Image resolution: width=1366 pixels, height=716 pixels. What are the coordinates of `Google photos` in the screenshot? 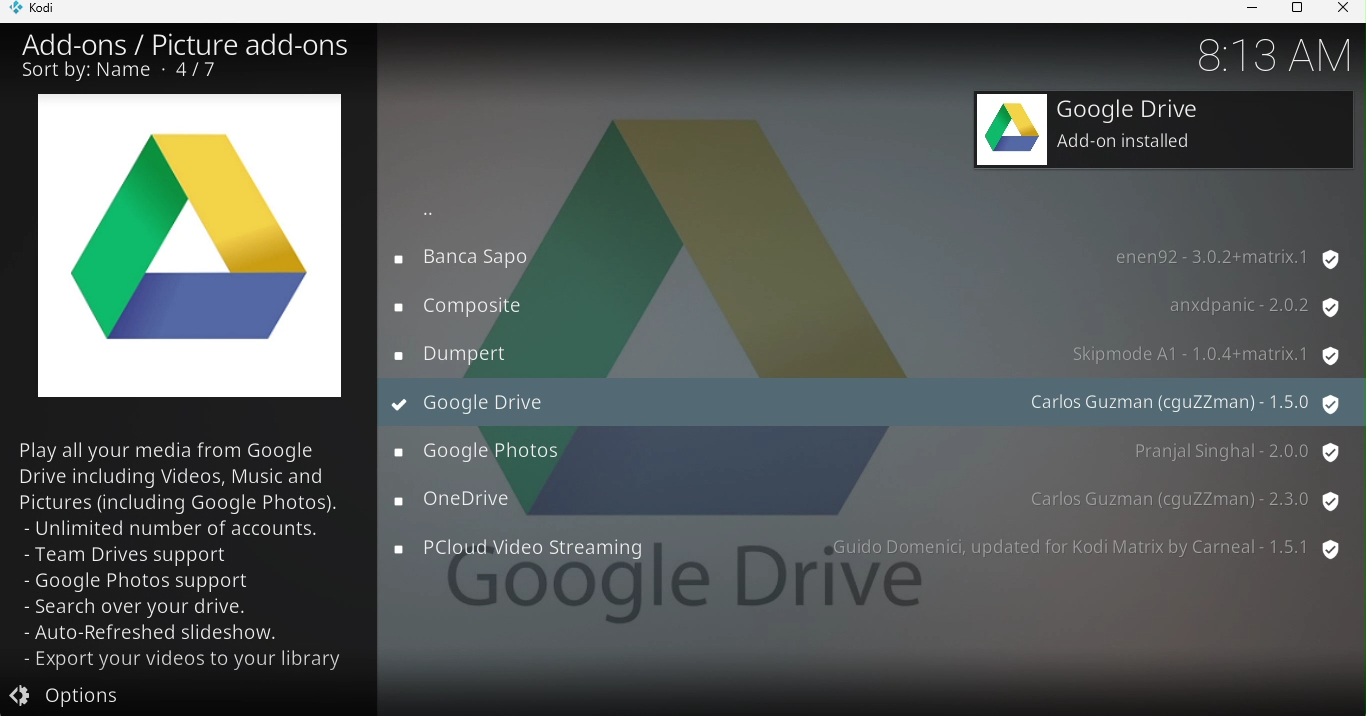 It's located at (870, 452).